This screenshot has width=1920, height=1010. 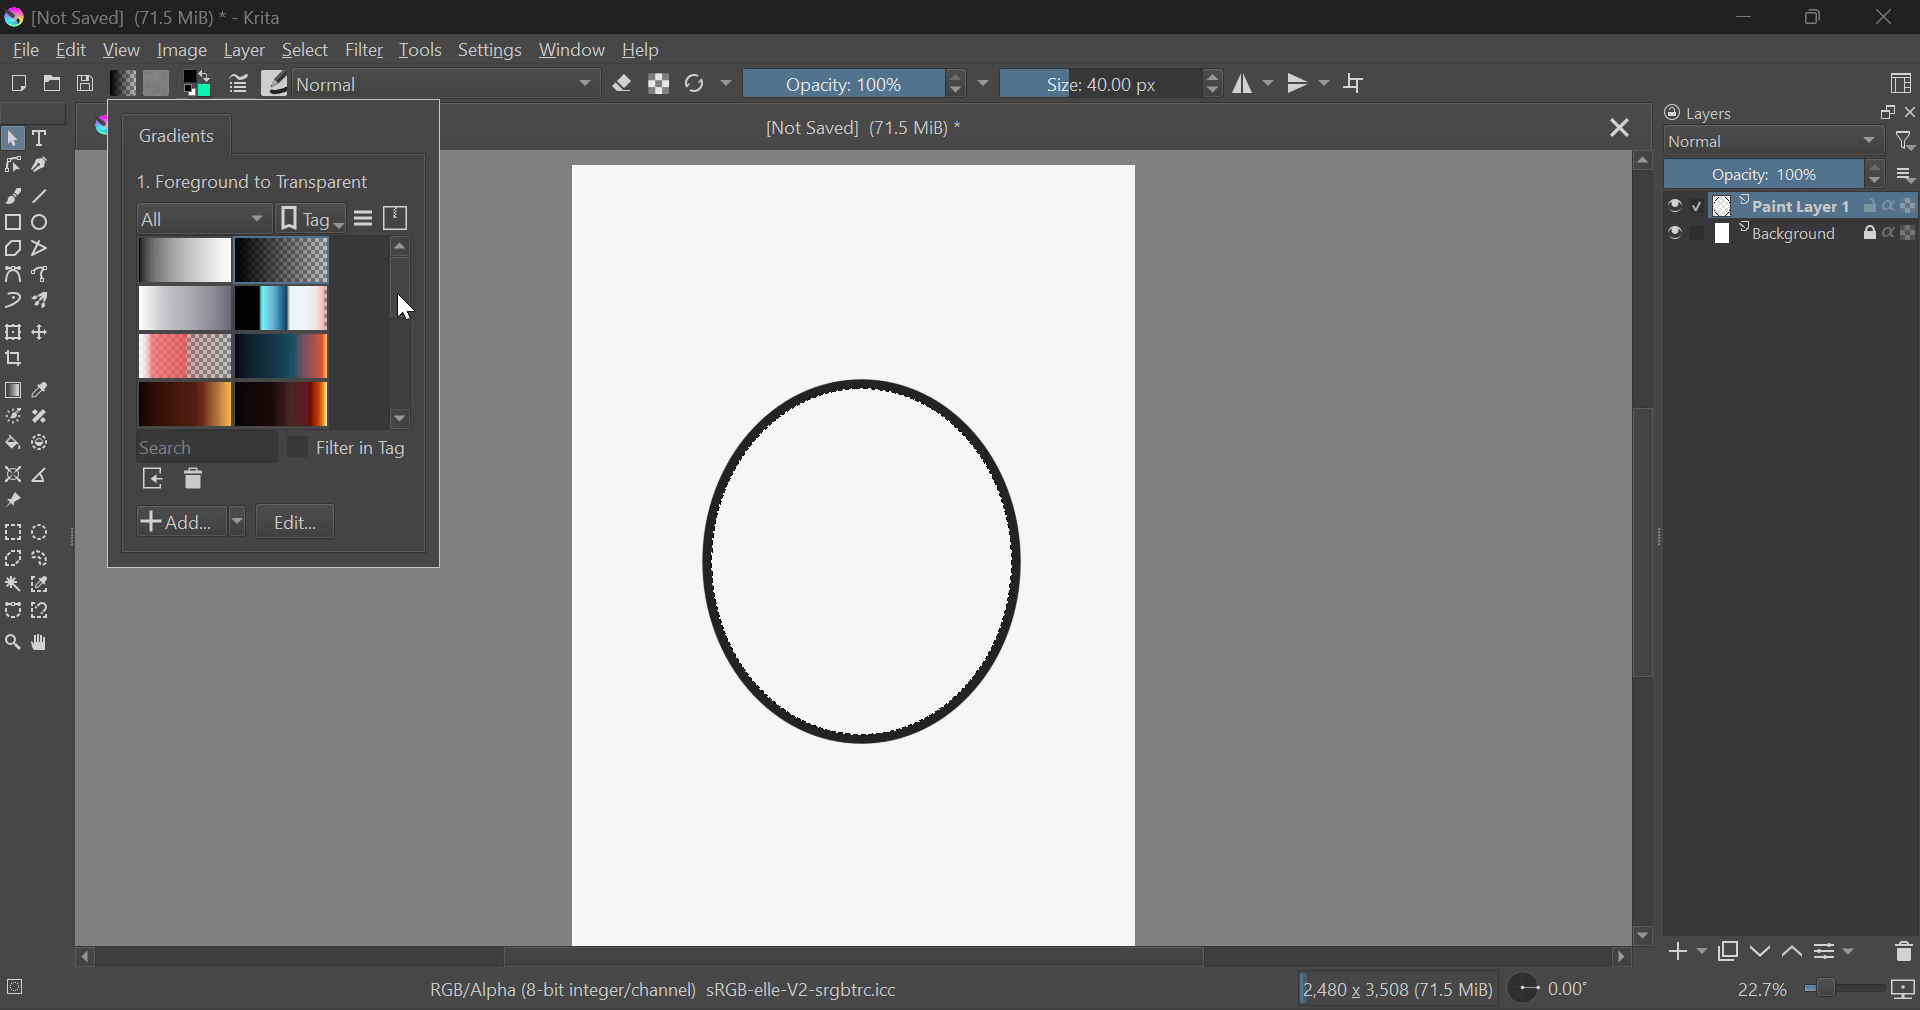 What do you see at coordinates (13, 275) in the screenshot?
I see `Bezier Curve` at bounding box center [13, 275].